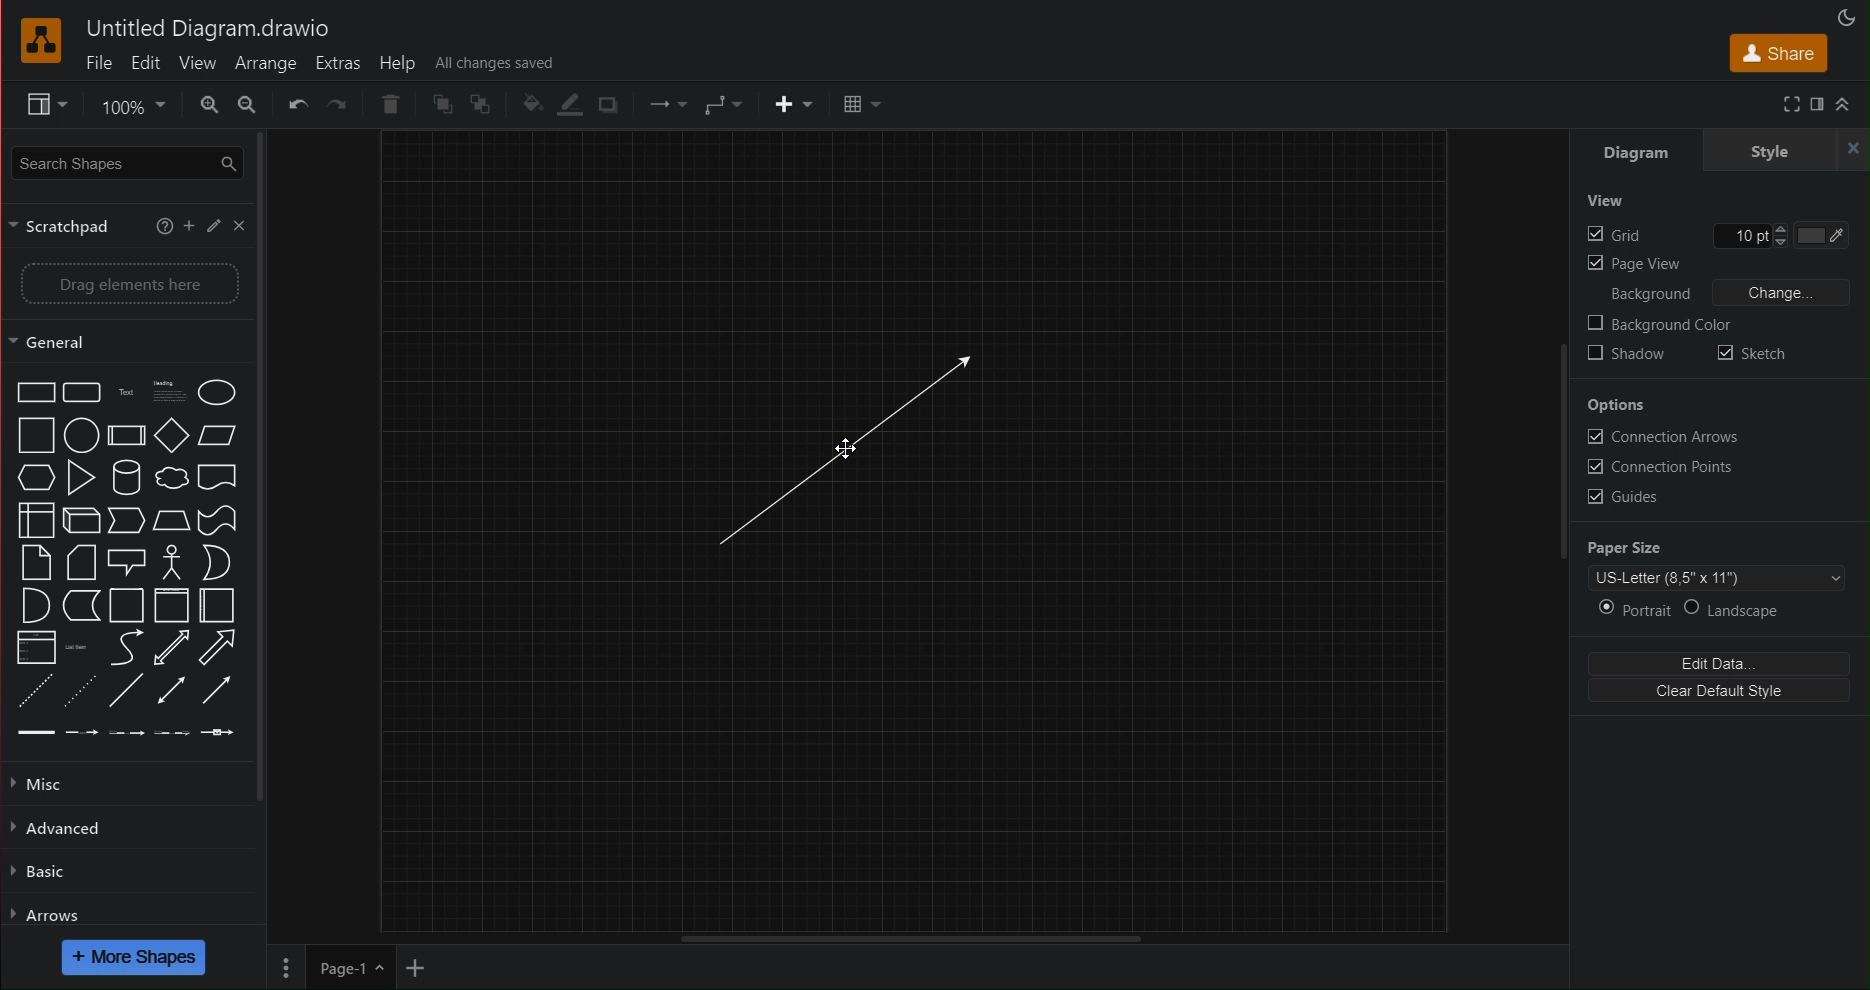  What do you see at coordinates (851, 446) in the screenshot?
I see `cursor` at bounding box center [851, 446].